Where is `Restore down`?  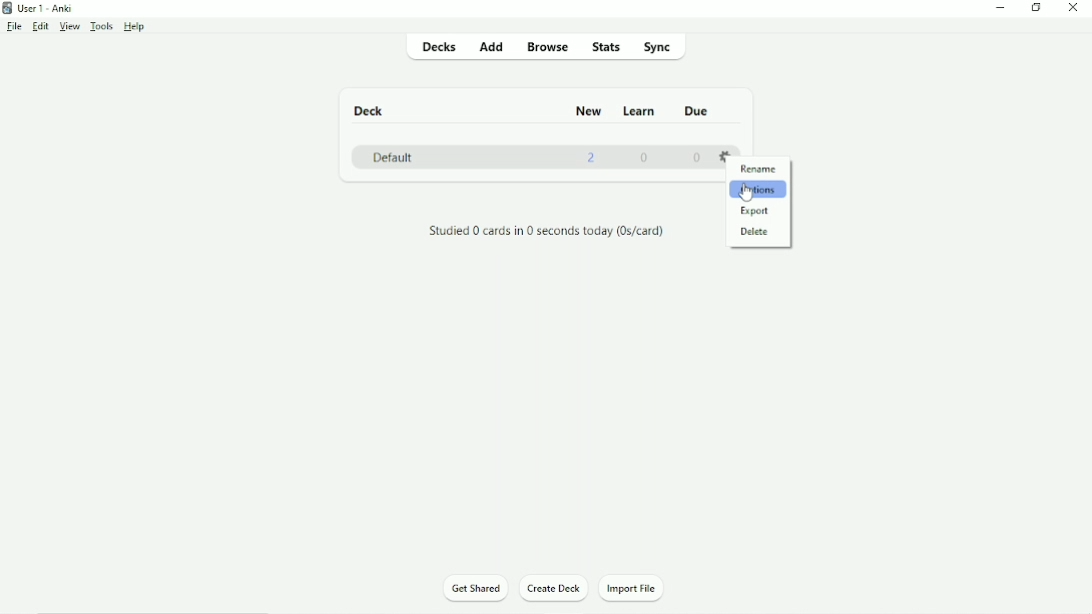 Restore down is located at coordinates (1035, 7).